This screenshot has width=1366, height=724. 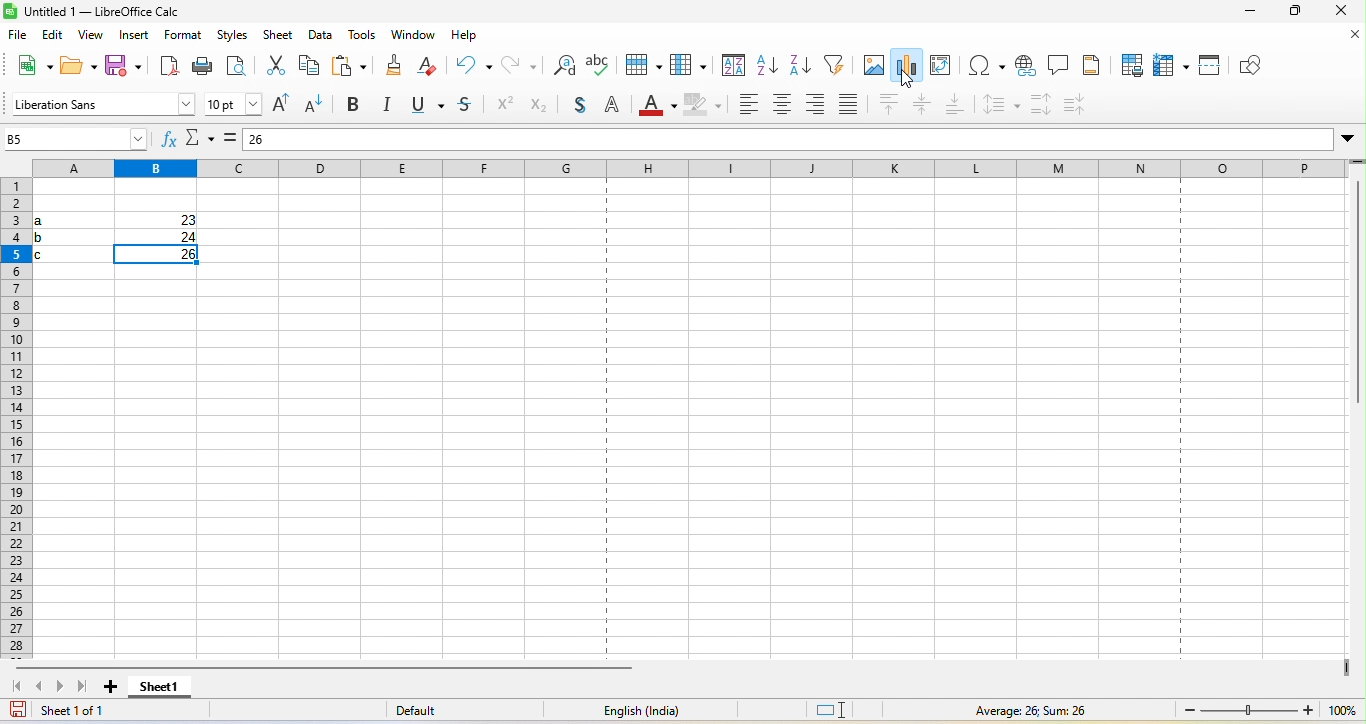 What do you see at coordinates (236, 66) in the screenshot?
I see `print preview` at bounding box center [236, 66].